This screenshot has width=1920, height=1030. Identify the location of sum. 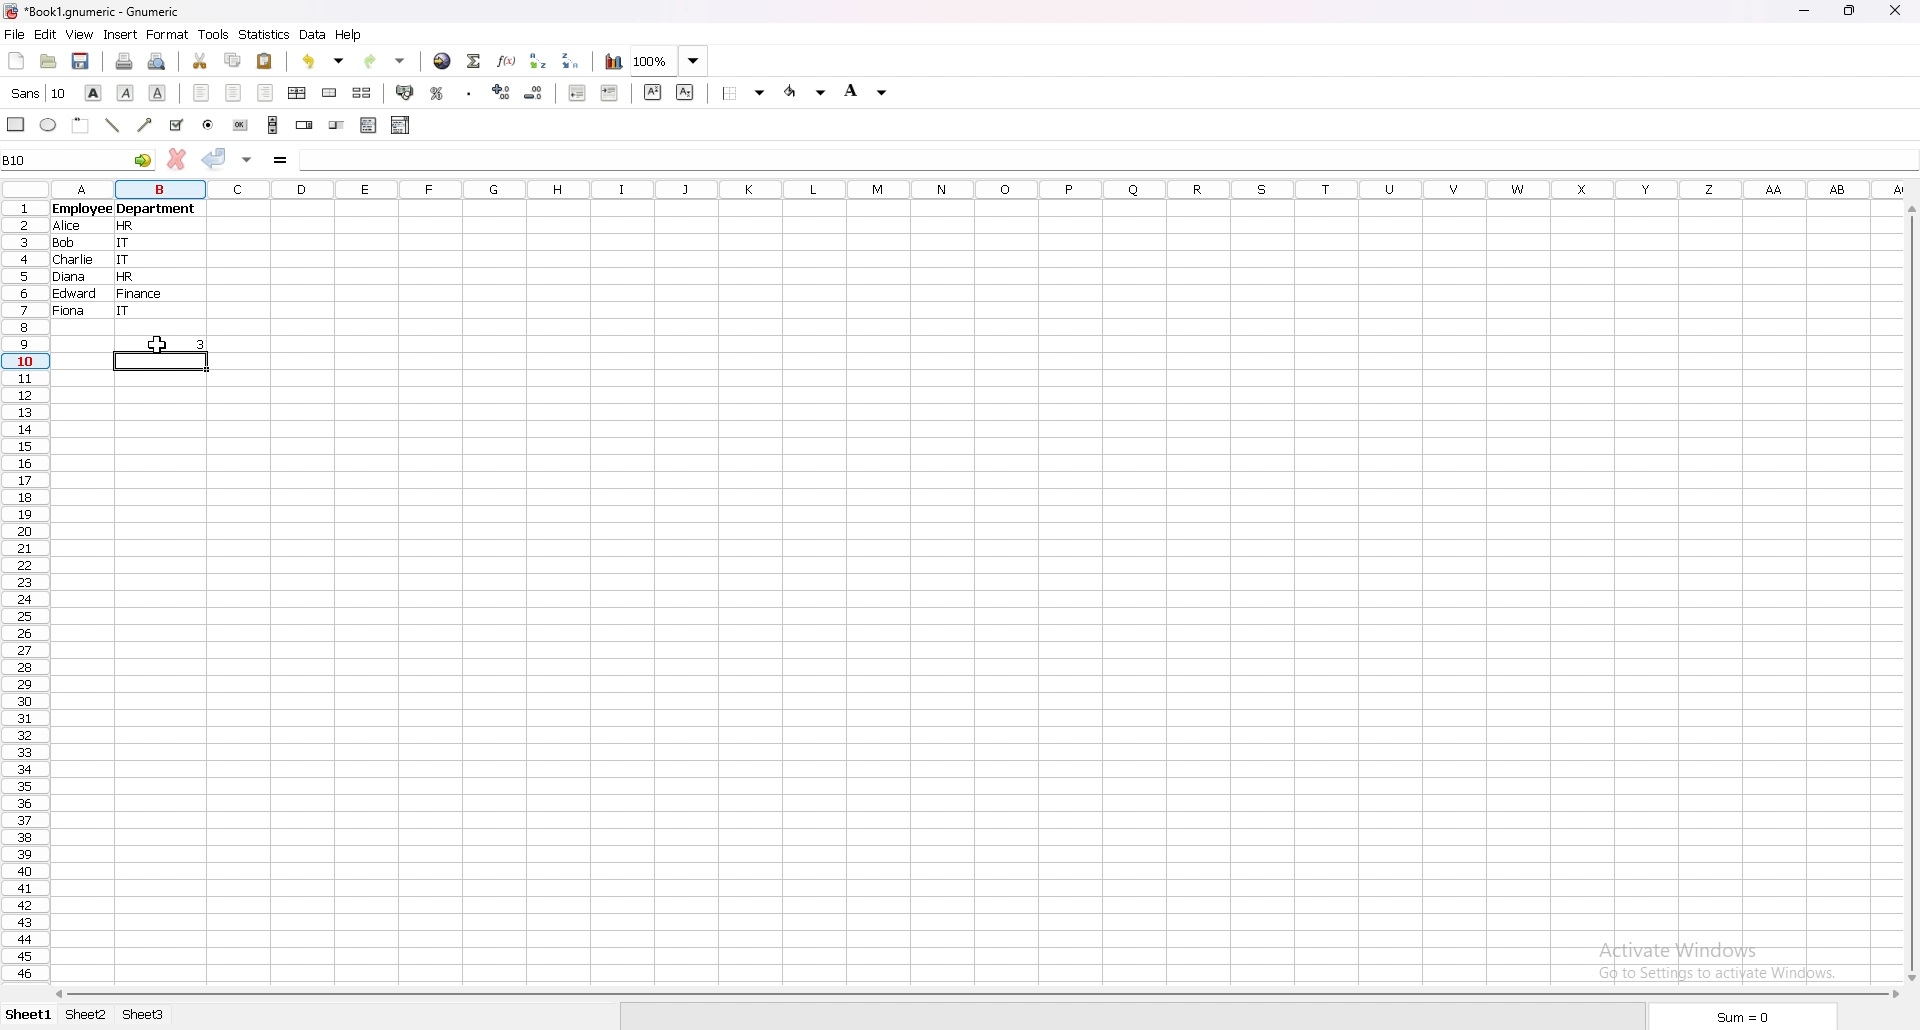
(1742, 1018).